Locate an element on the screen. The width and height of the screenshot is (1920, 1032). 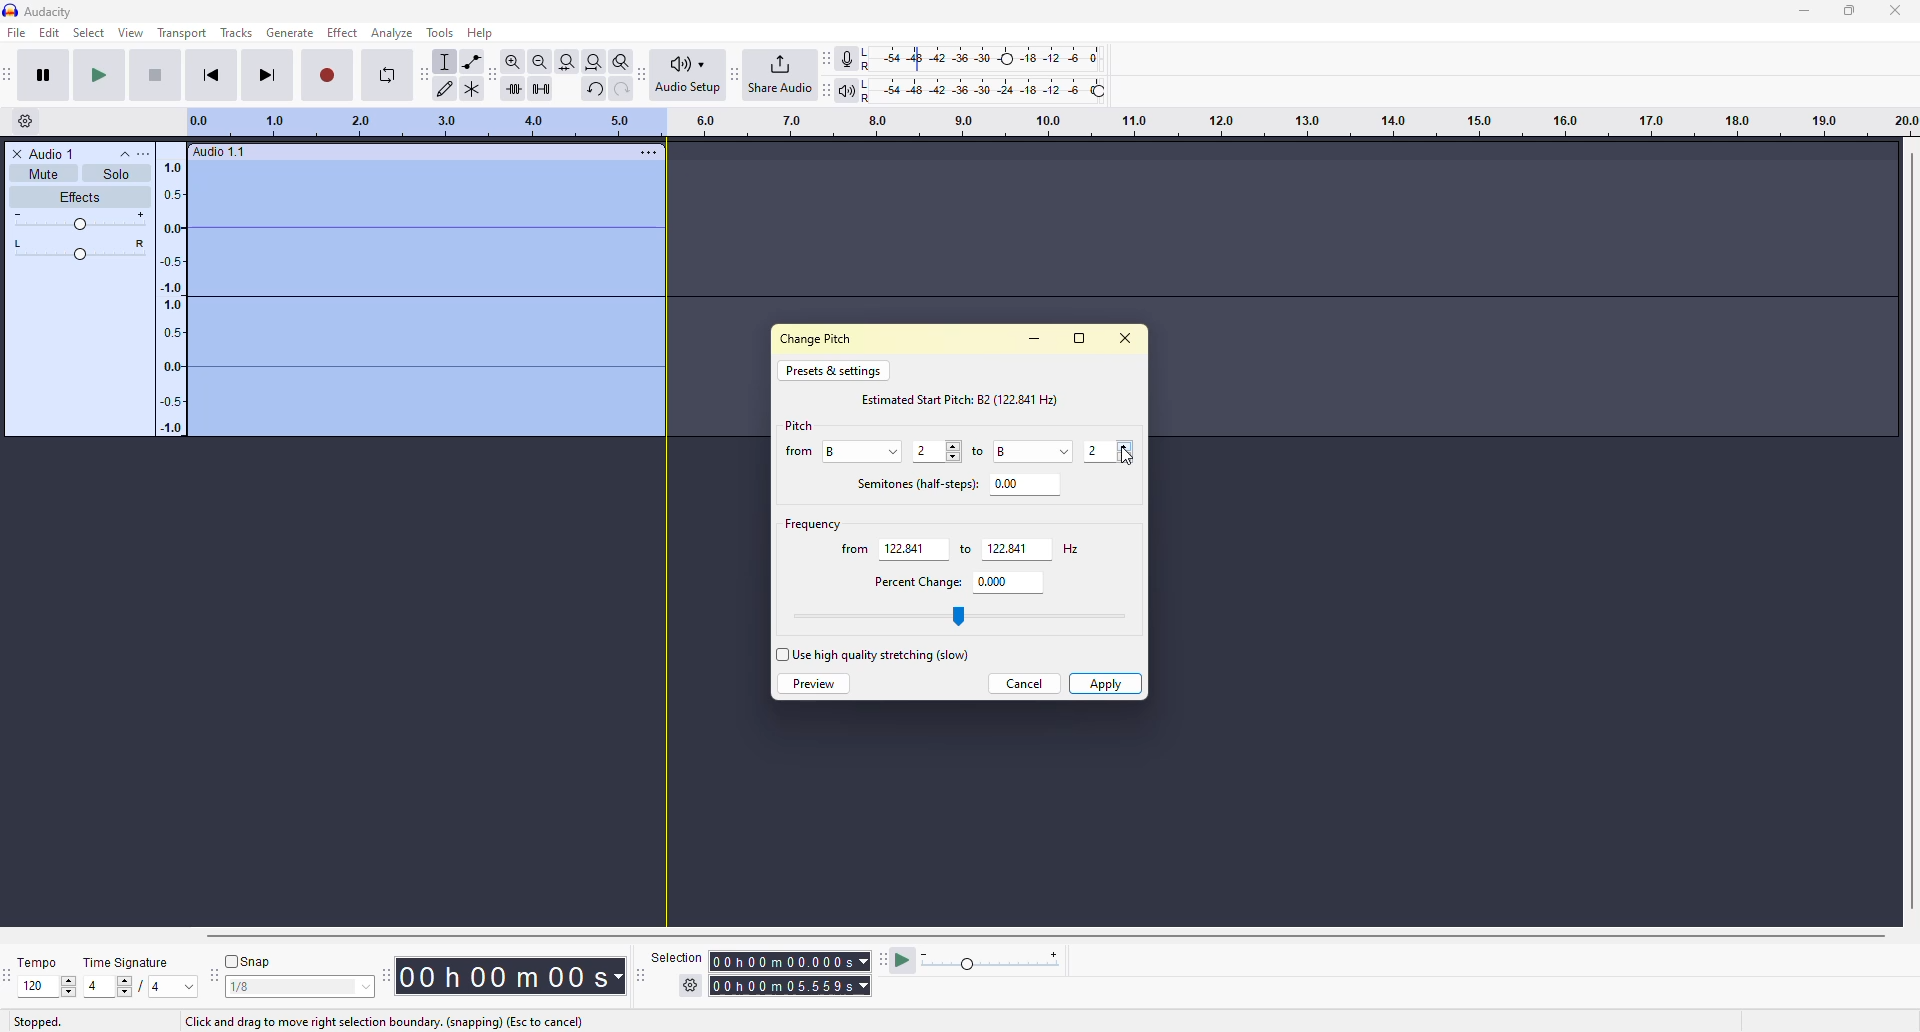
from is located at coordinates (854, 550).